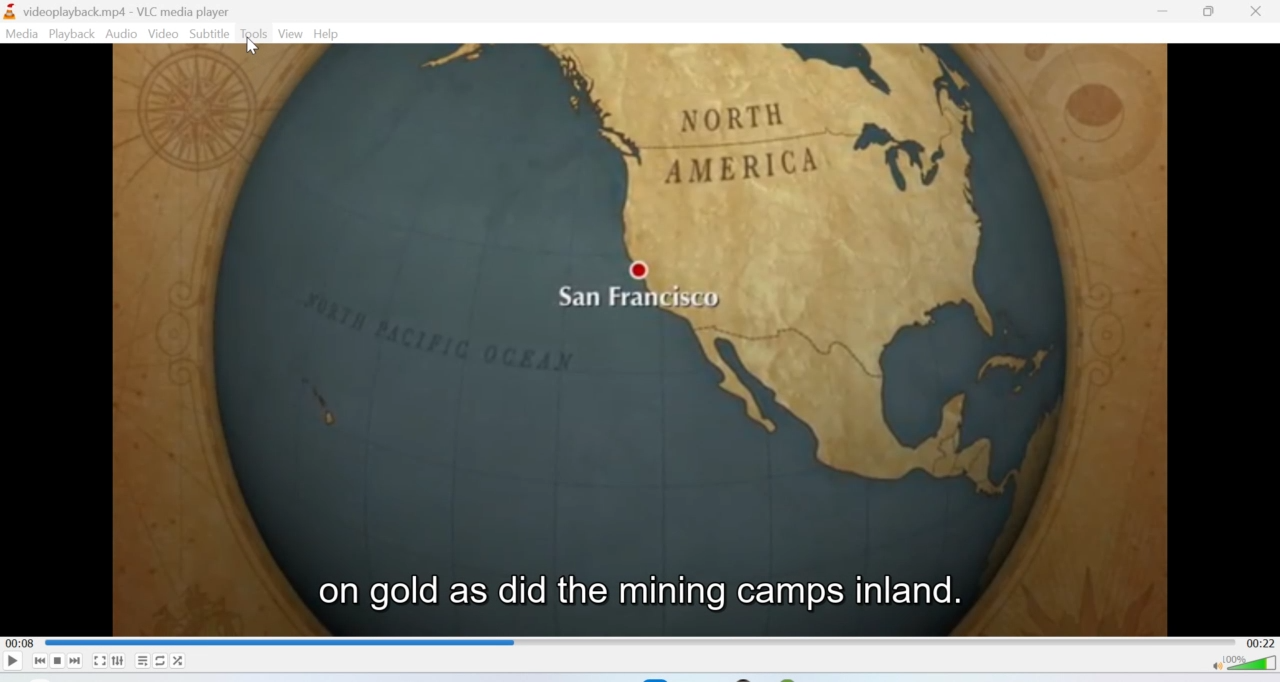 The image size is (1280, 682). Describe the element at coordinates (251, 44) in the screenshot. I see `Cursor on Tools` at that location.